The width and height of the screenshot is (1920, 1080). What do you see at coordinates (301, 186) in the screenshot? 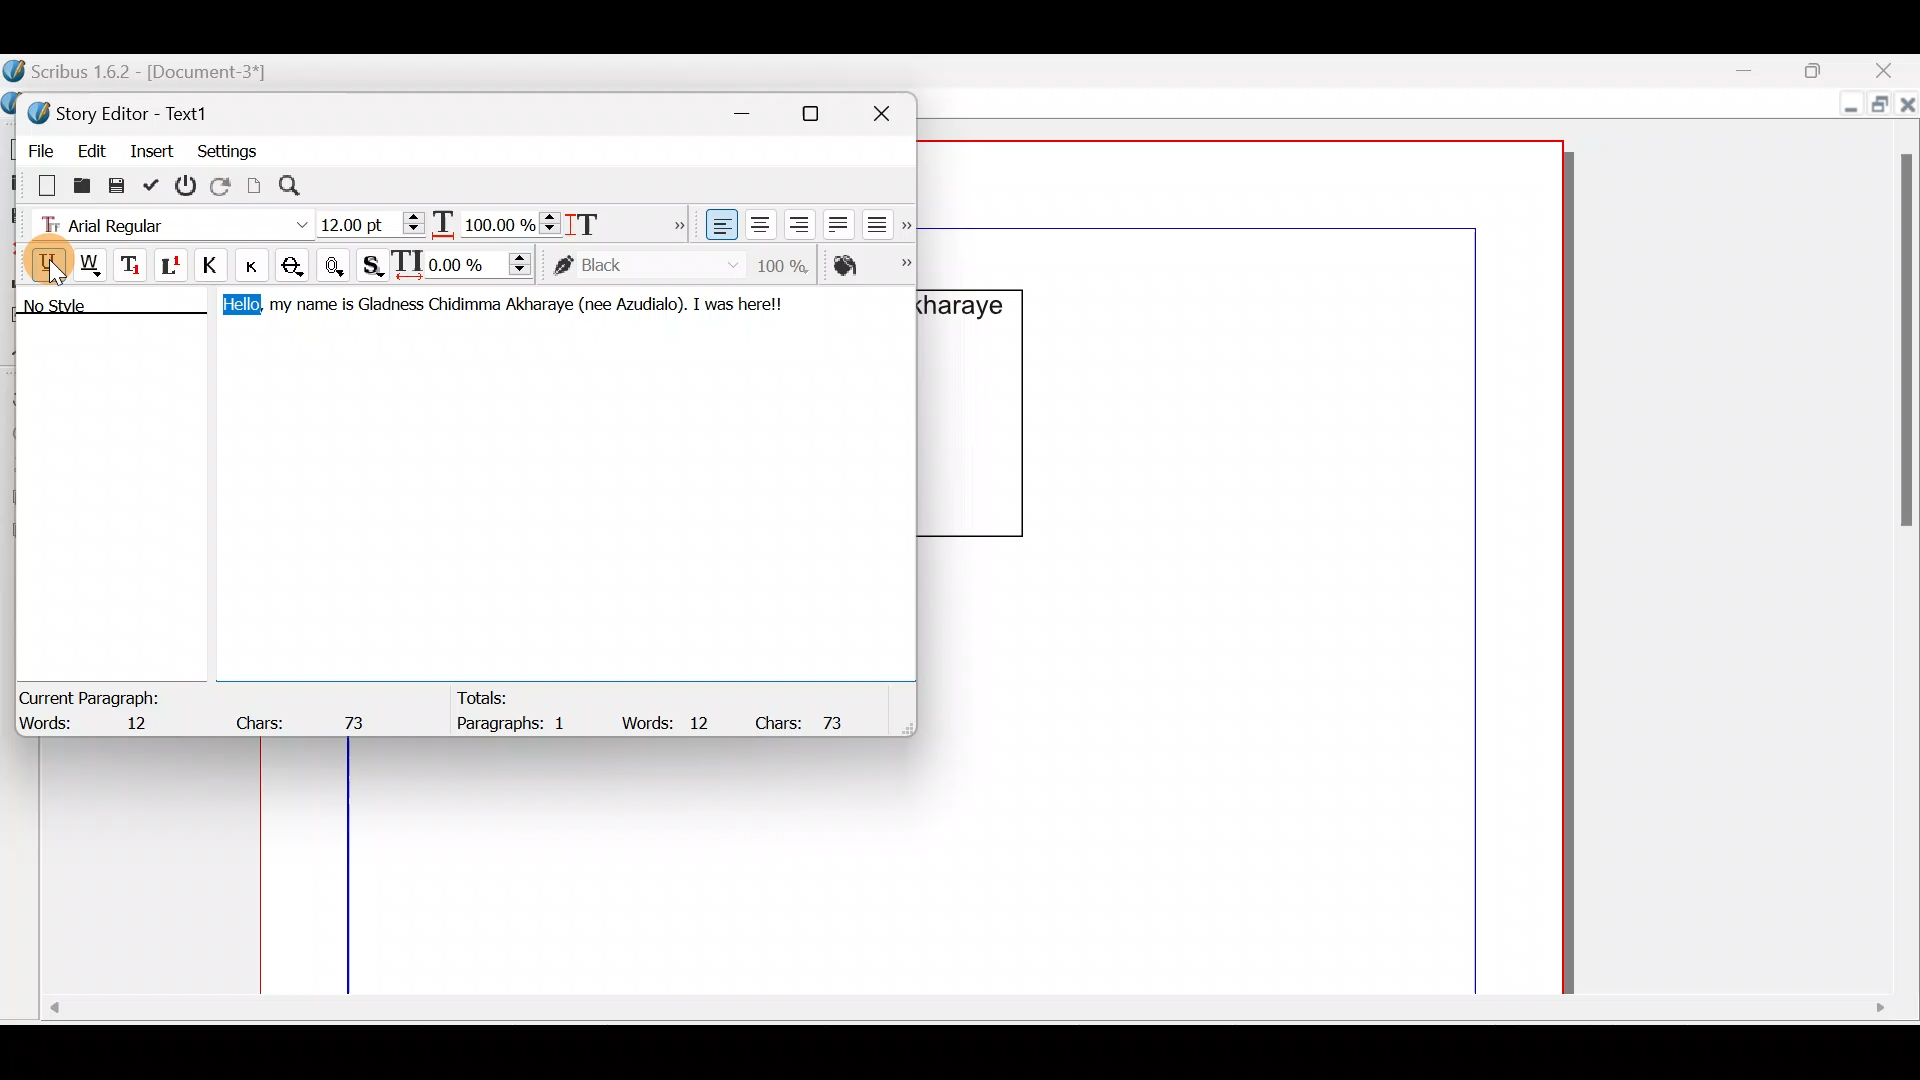
I see `Search/replace` at bounding box center [301, 186].